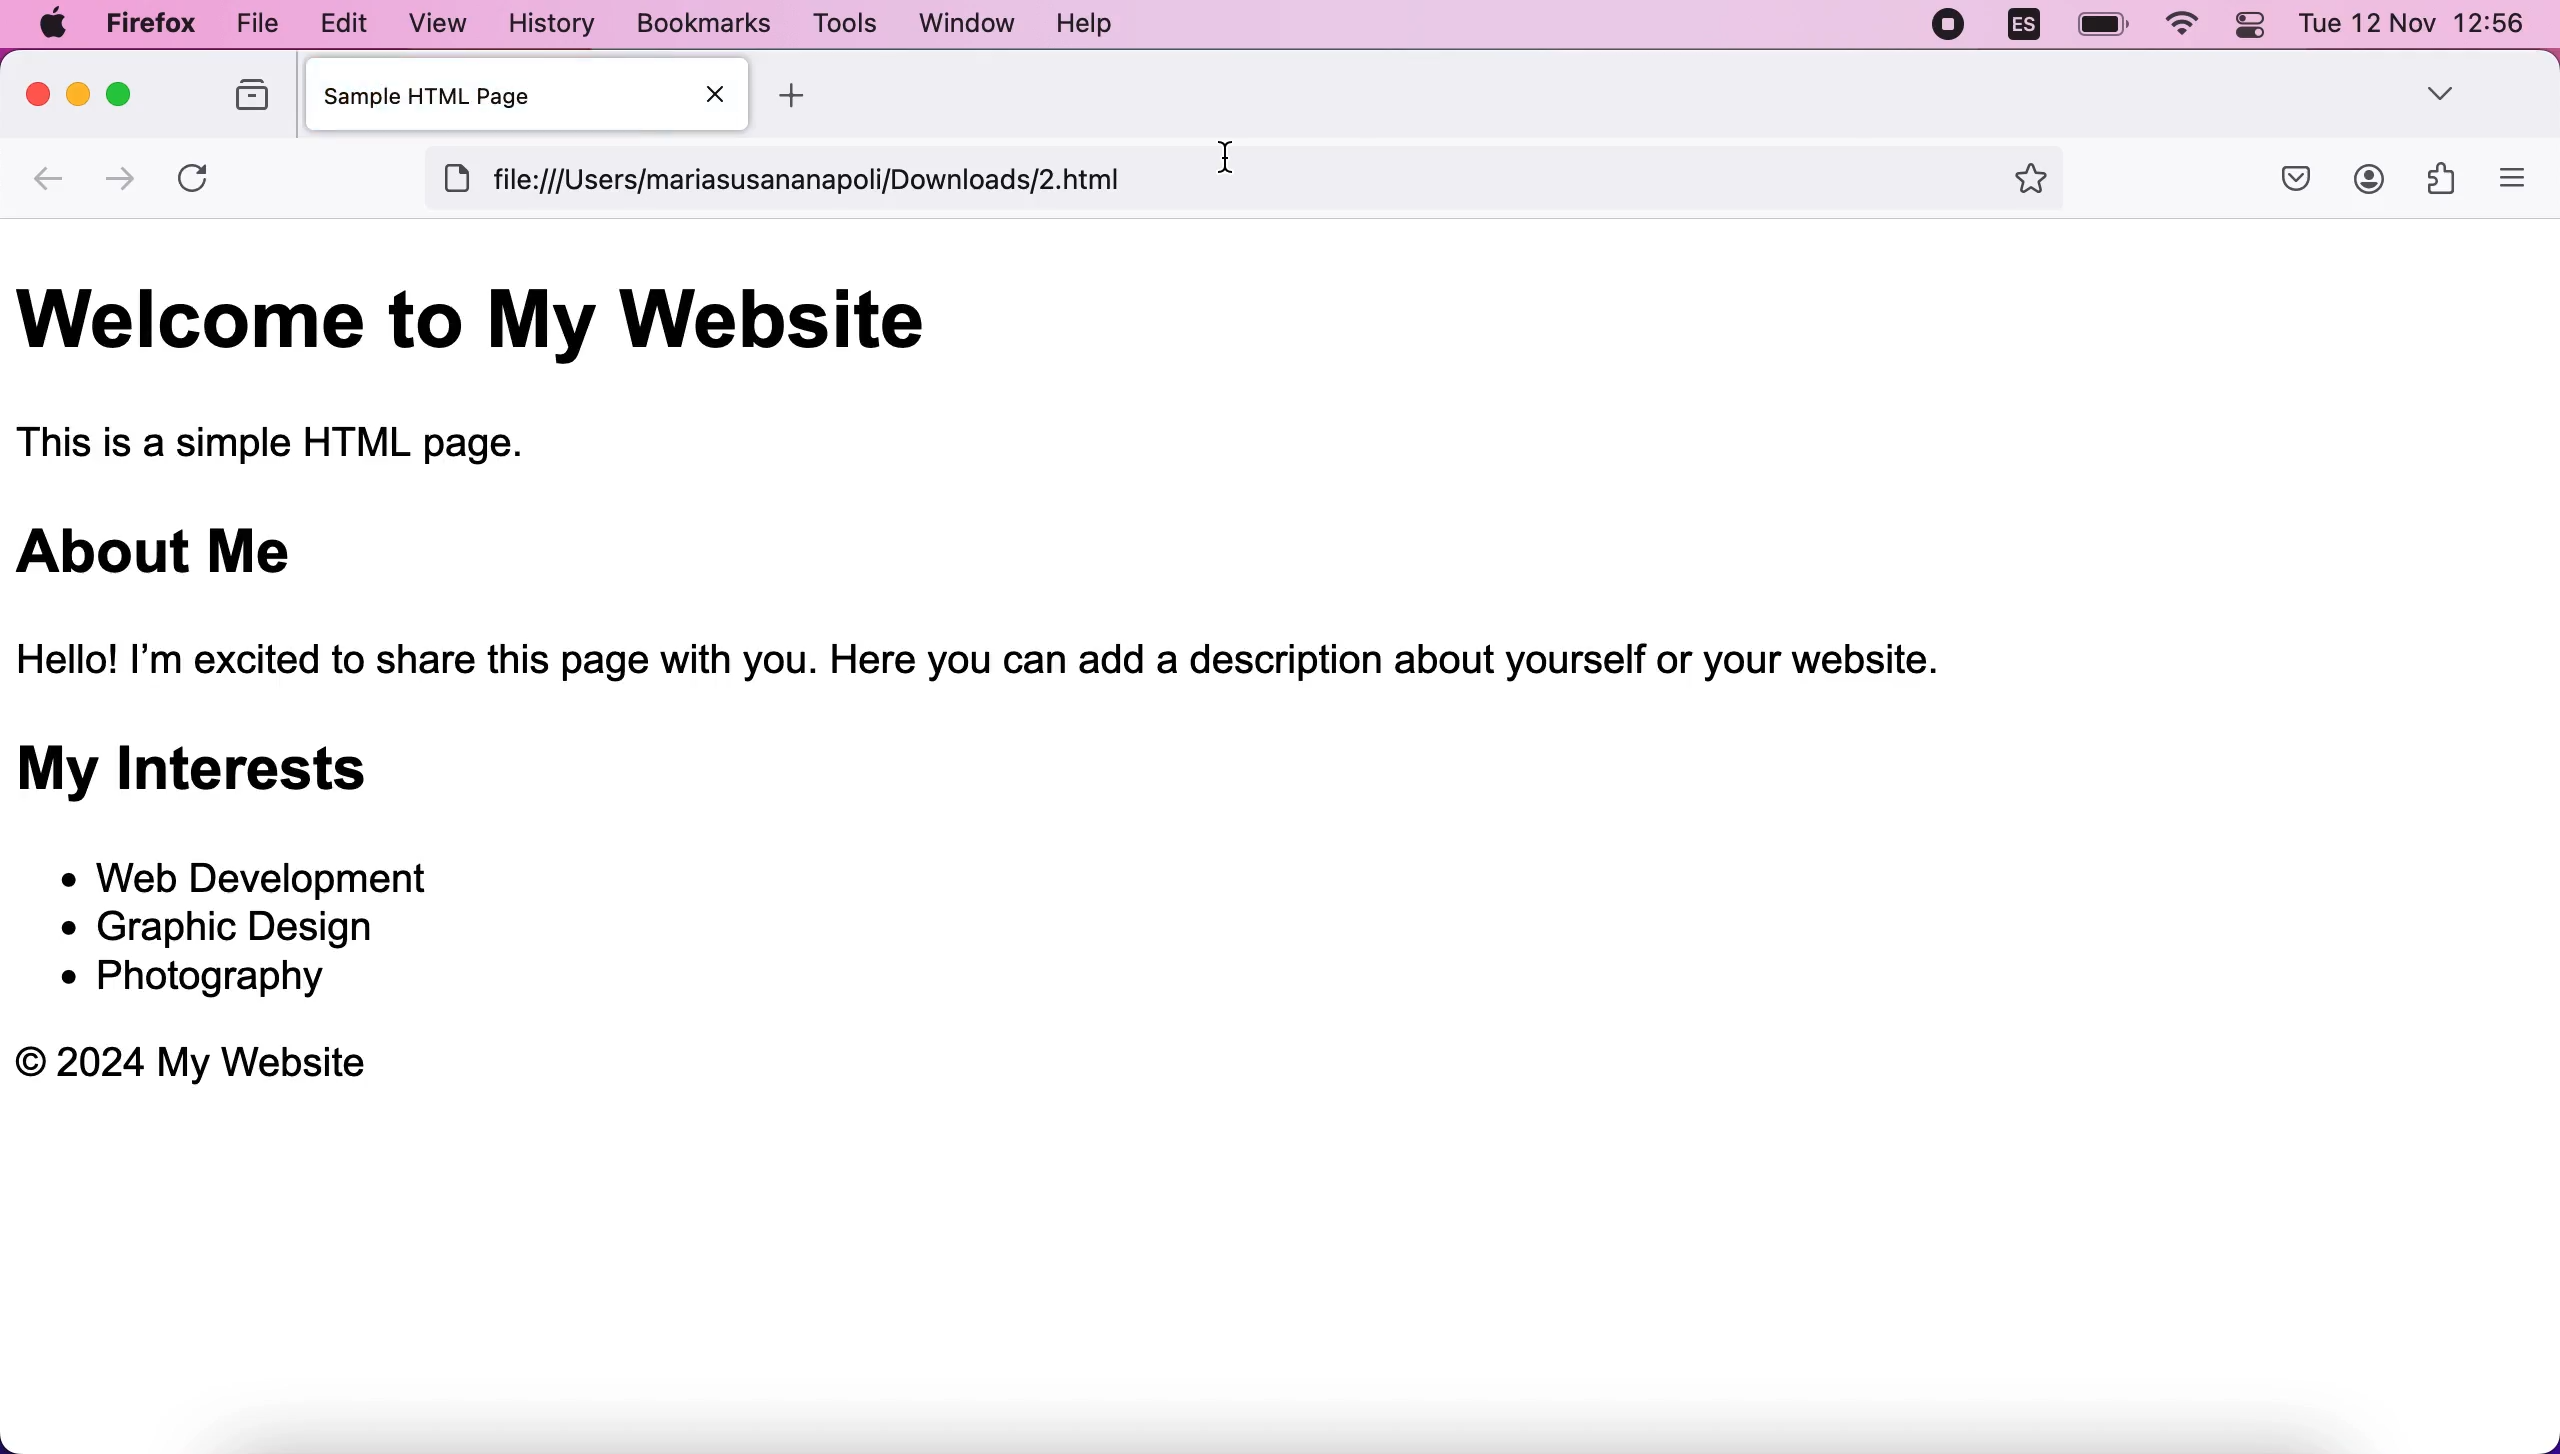 The height and width of the screenshot is (1454, 2560). Describe the element at coordinates (1160, 712) in the screenshot. I see `This is an HTML page where it can be considered as a portfolio template where the user showcases their interests and welcomes the audience ` at that location.